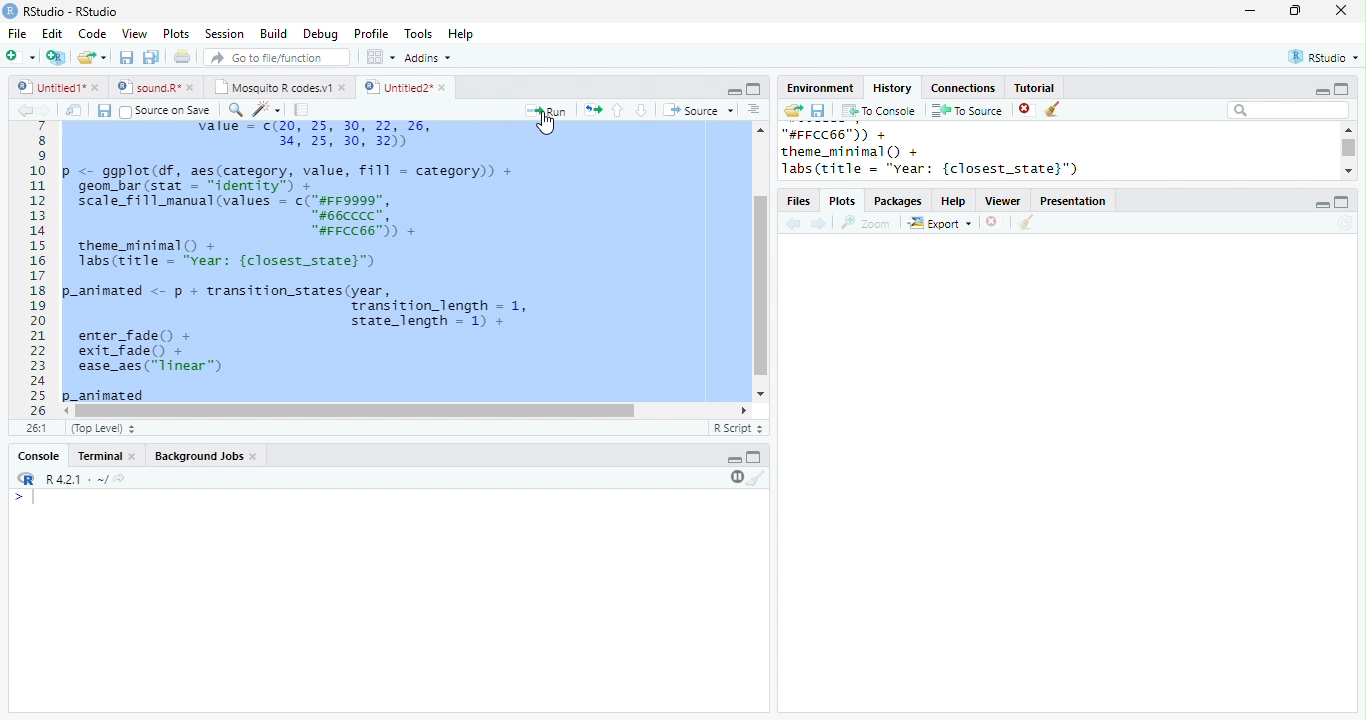 The image size is (1366, 720). I want to click on new file, so click(20, 57).